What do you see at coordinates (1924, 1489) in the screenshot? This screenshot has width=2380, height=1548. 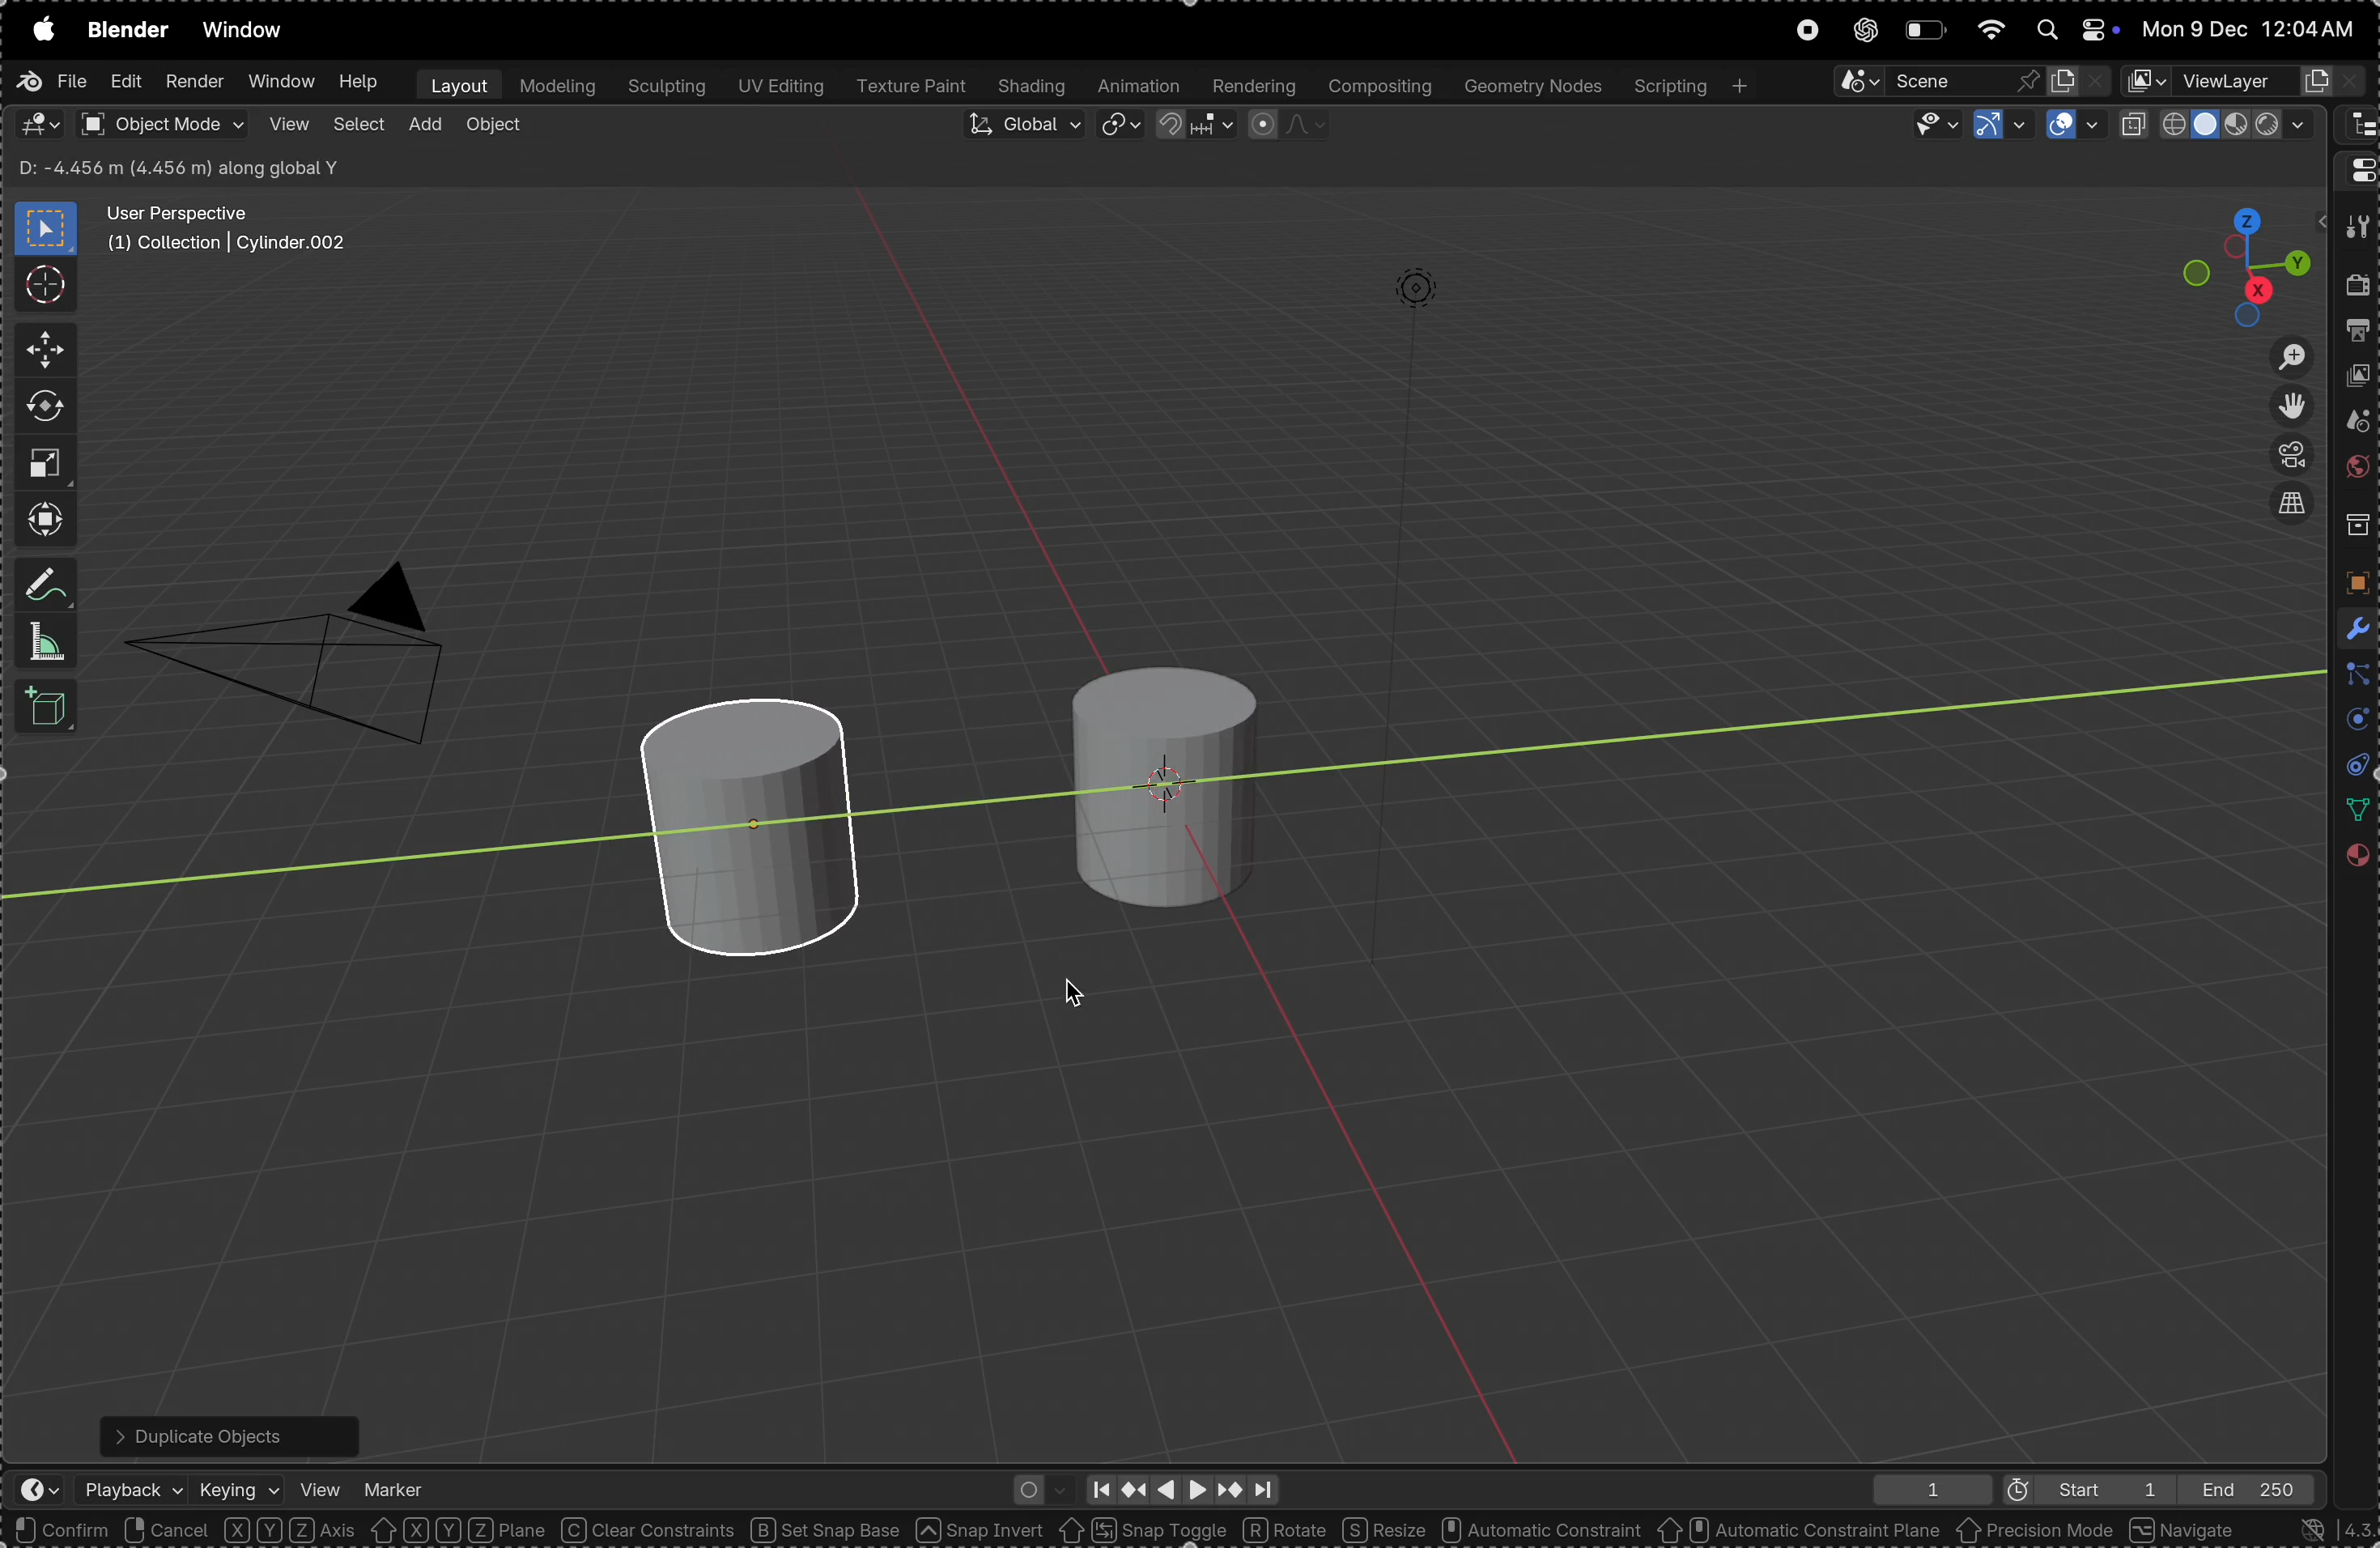 I see `1` at bounding box center [1924, 1489].